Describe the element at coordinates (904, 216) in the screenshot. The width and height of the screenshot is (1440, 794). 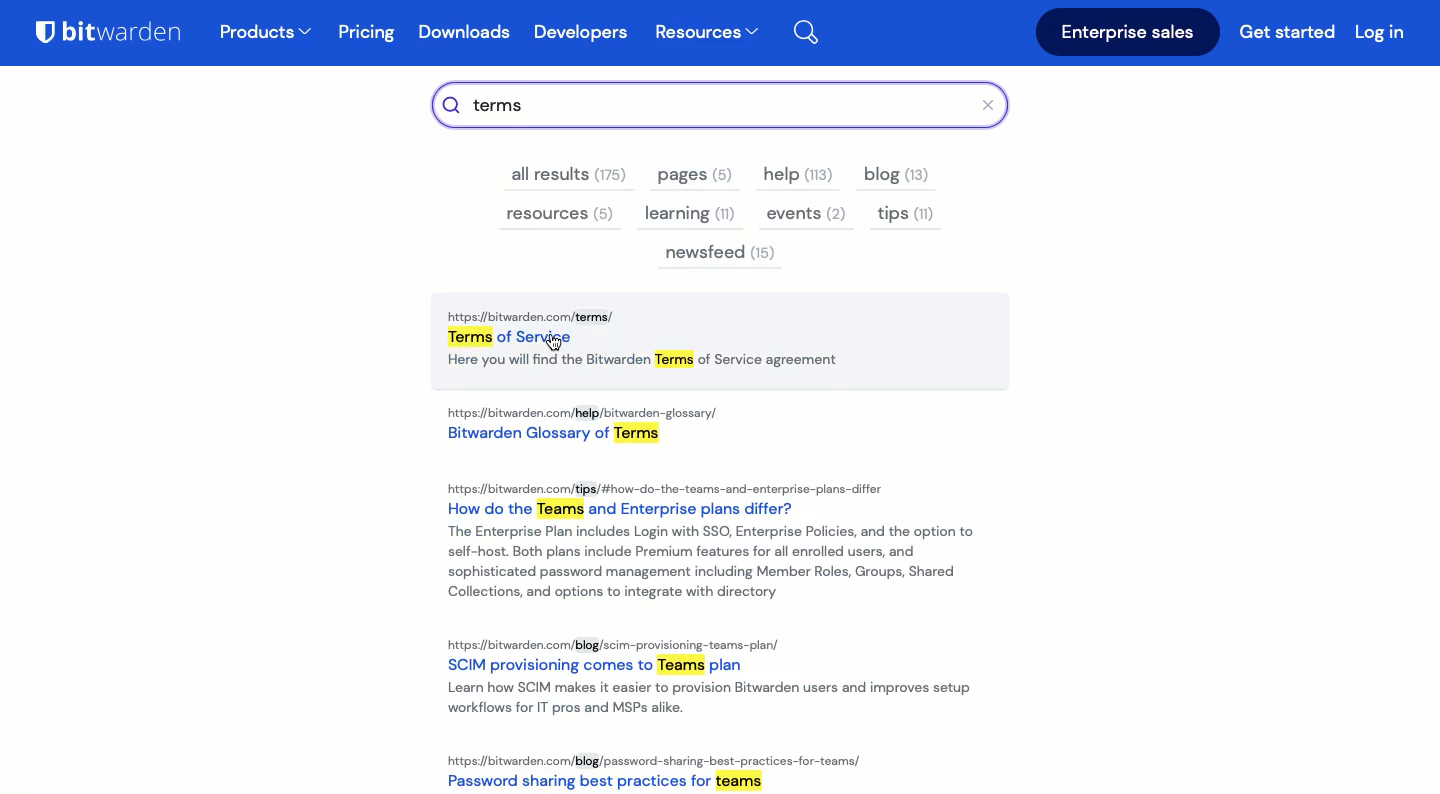
I see `tips` at that location.